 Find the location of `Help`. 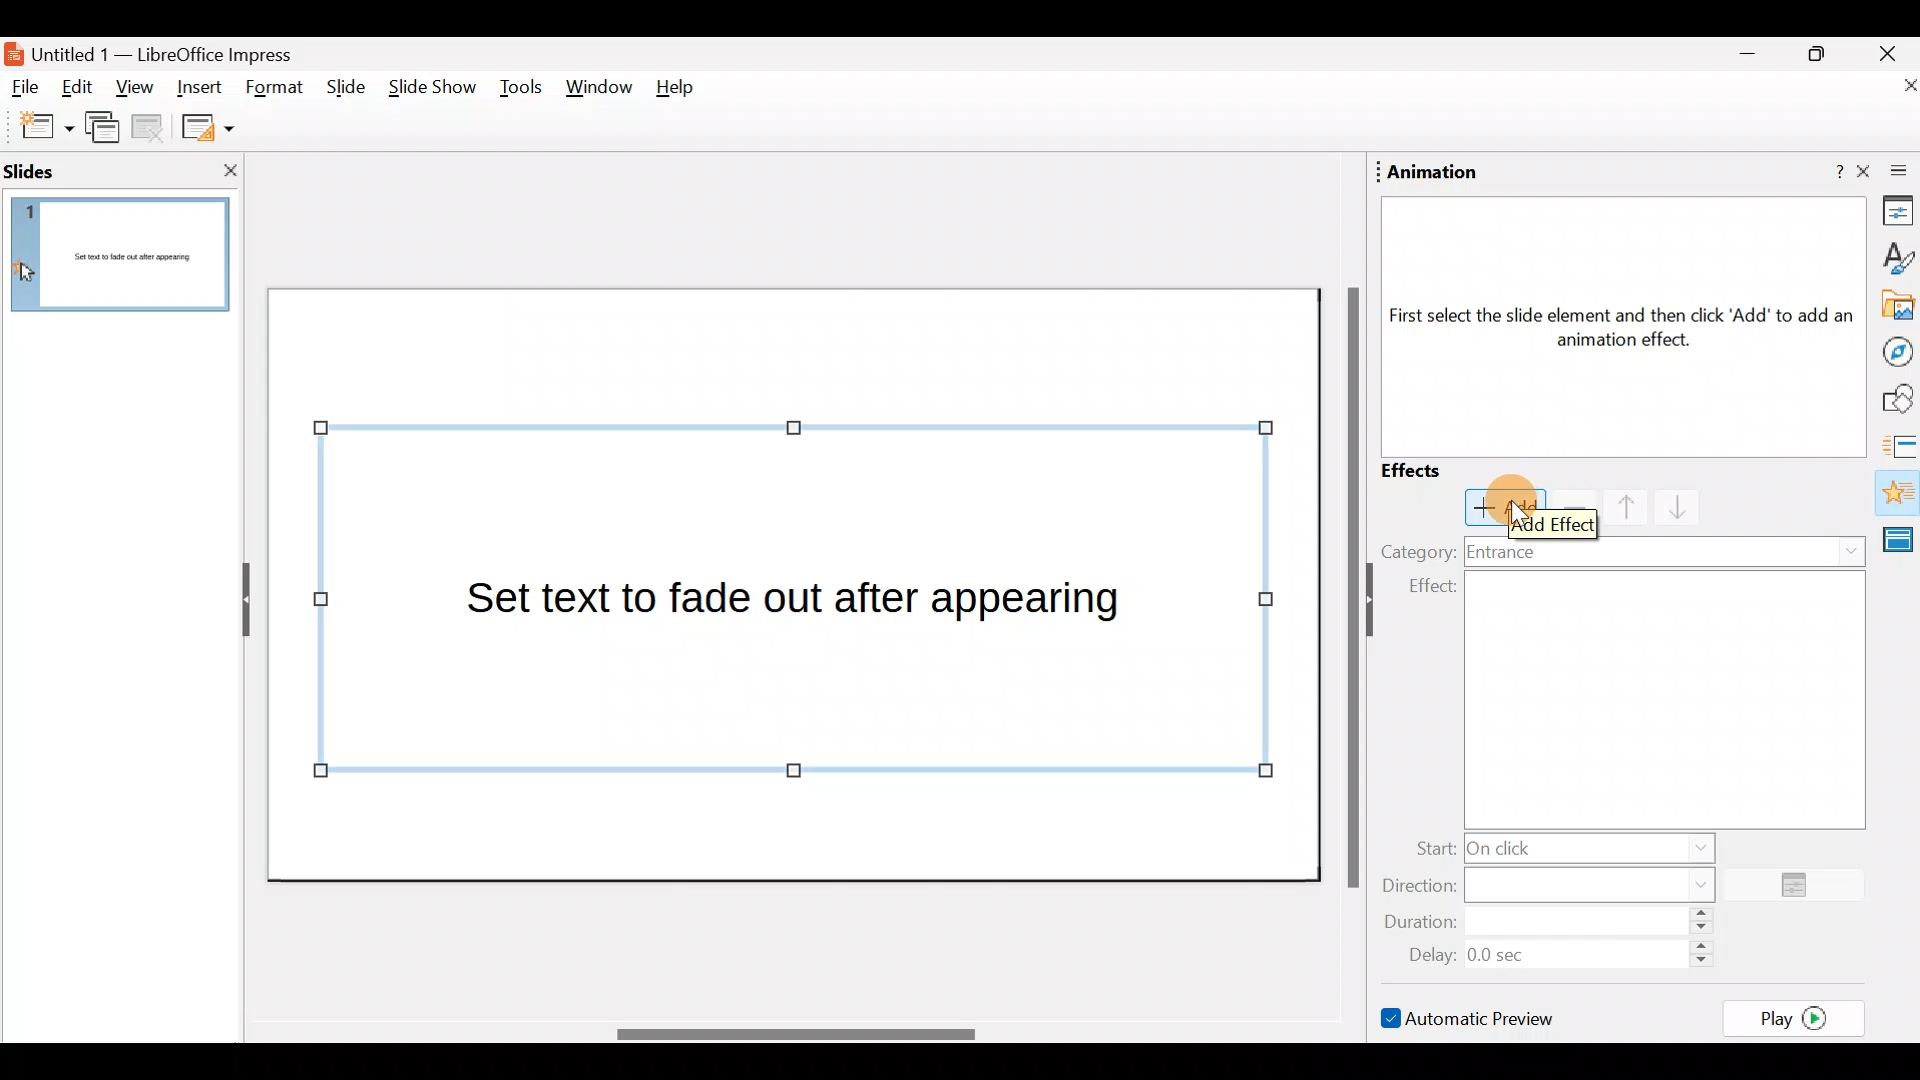

Help is located at coordinates (1825, 173).